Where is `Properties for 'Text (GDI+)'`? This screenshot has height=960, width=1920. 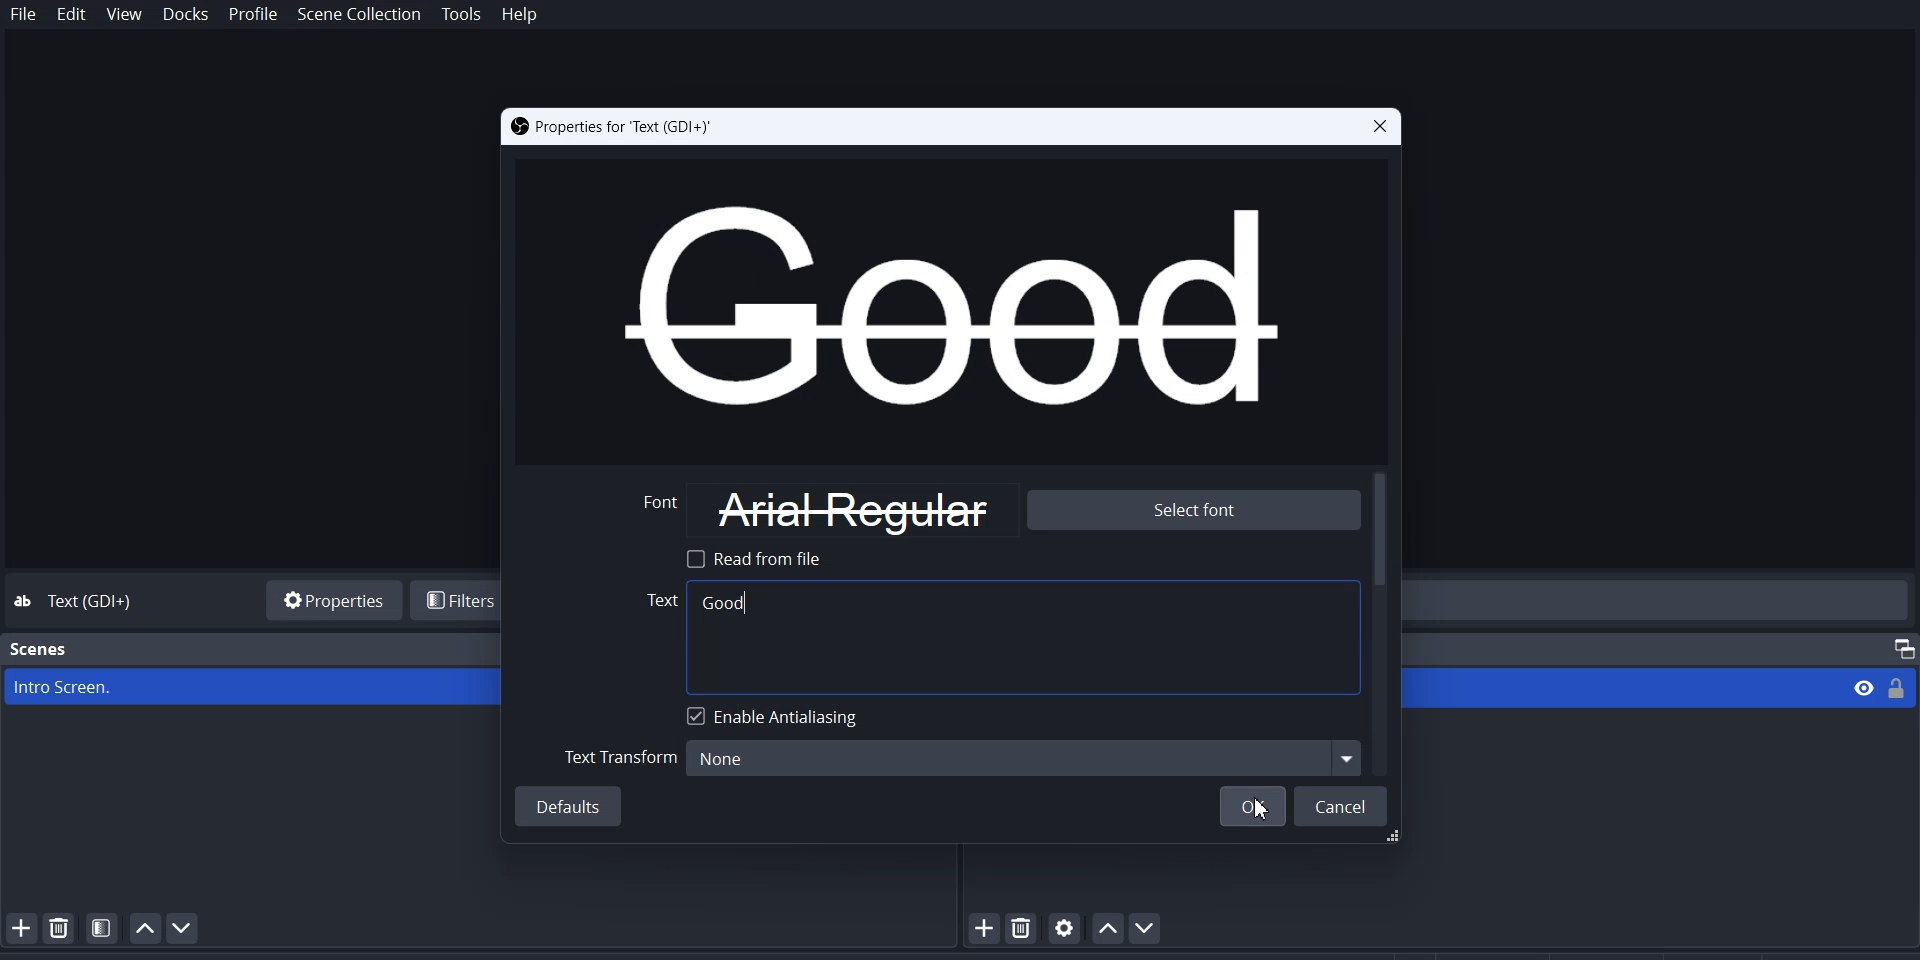 Properties for 'Text (GDI+)' is located at coordinates (612, 127).